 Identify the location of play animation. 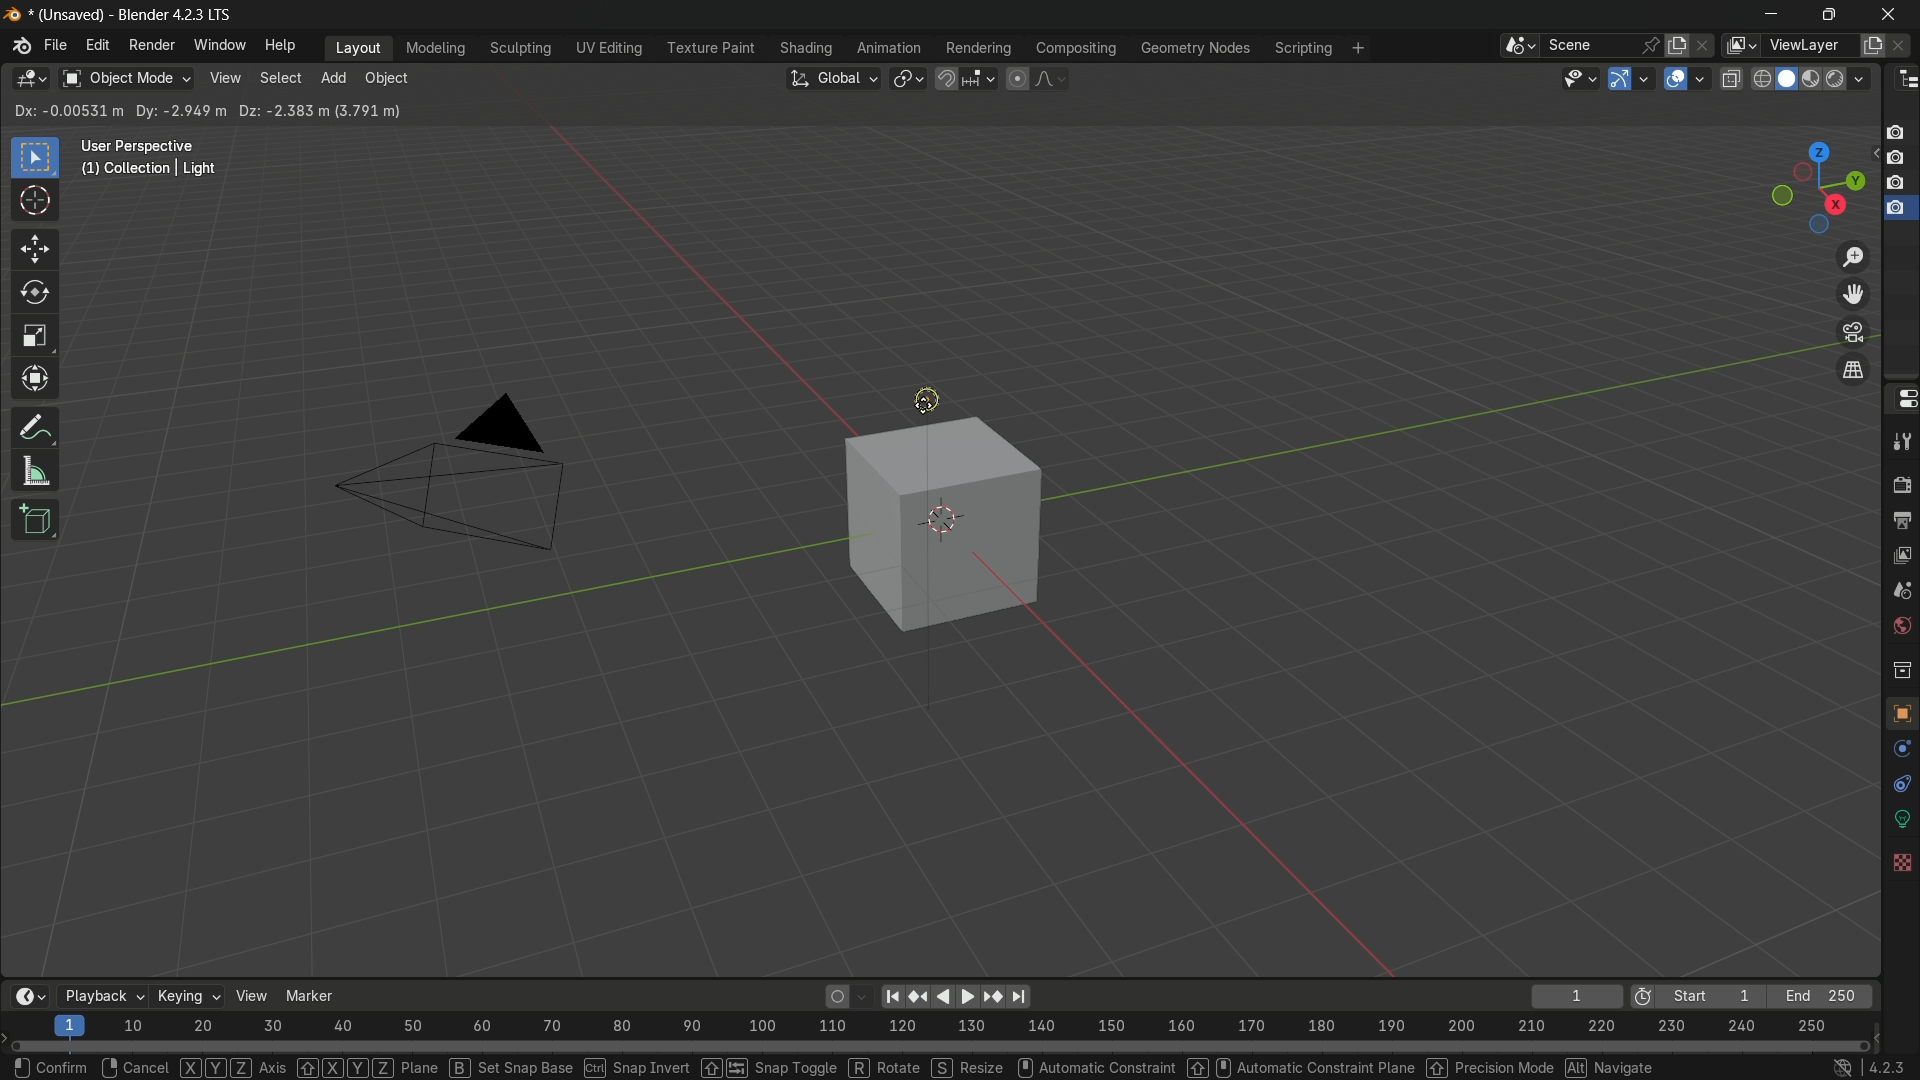
(987, 996).